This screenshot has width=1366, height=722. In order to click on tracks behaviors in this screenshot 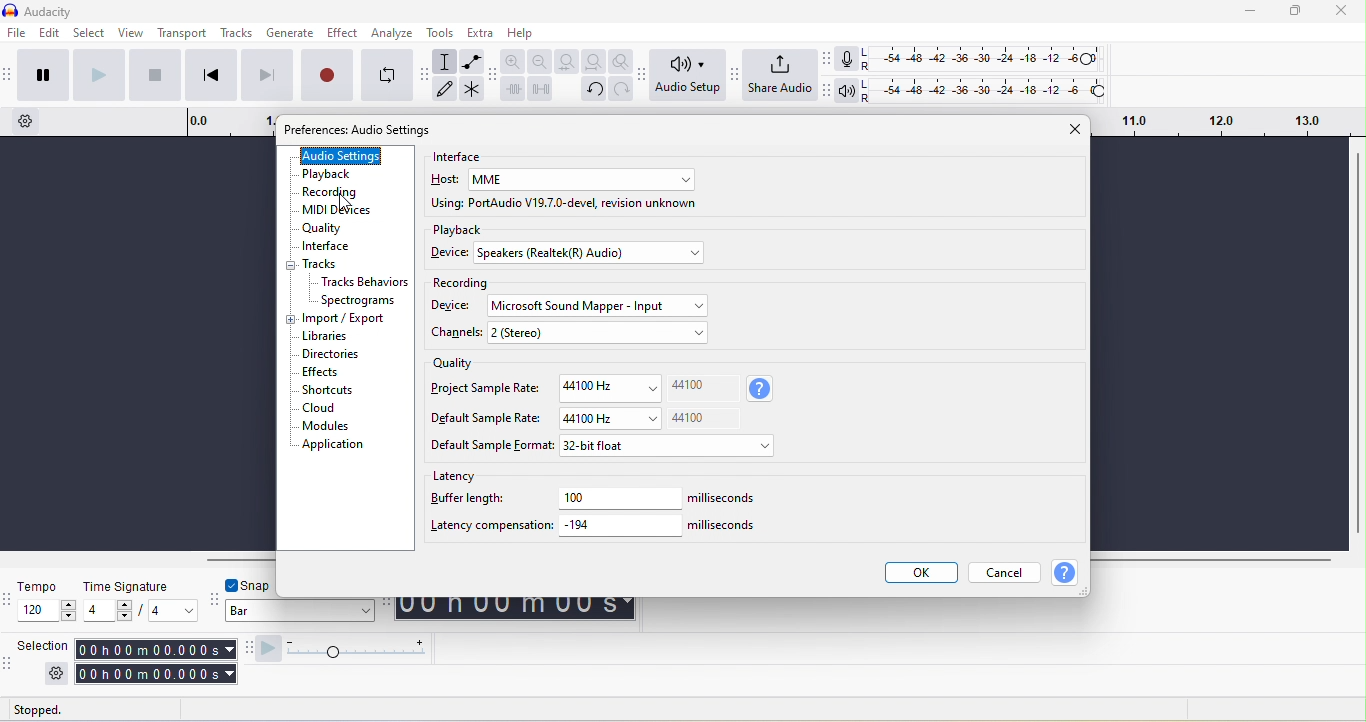, I will do `click(357, 282)`.